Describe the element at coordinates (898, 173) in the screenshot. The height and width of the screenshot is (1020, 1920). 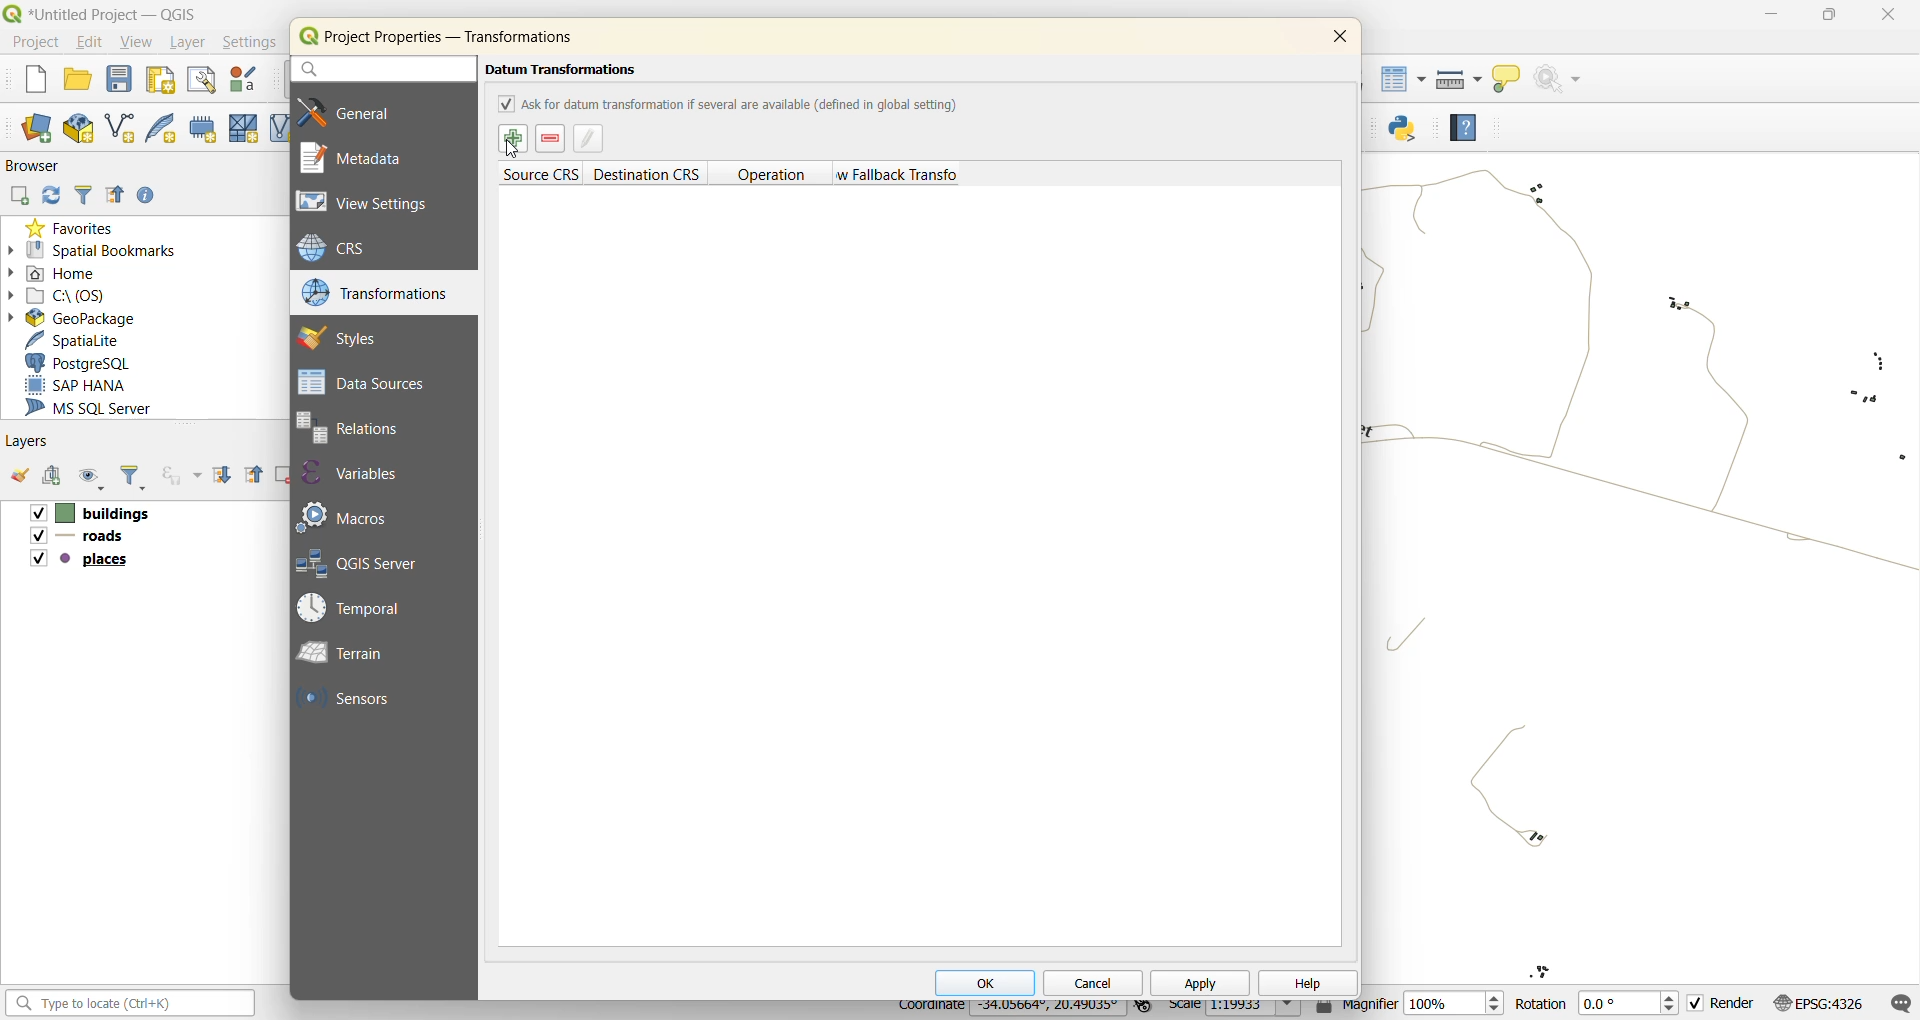
I see `allow fallback transforms` at that location.